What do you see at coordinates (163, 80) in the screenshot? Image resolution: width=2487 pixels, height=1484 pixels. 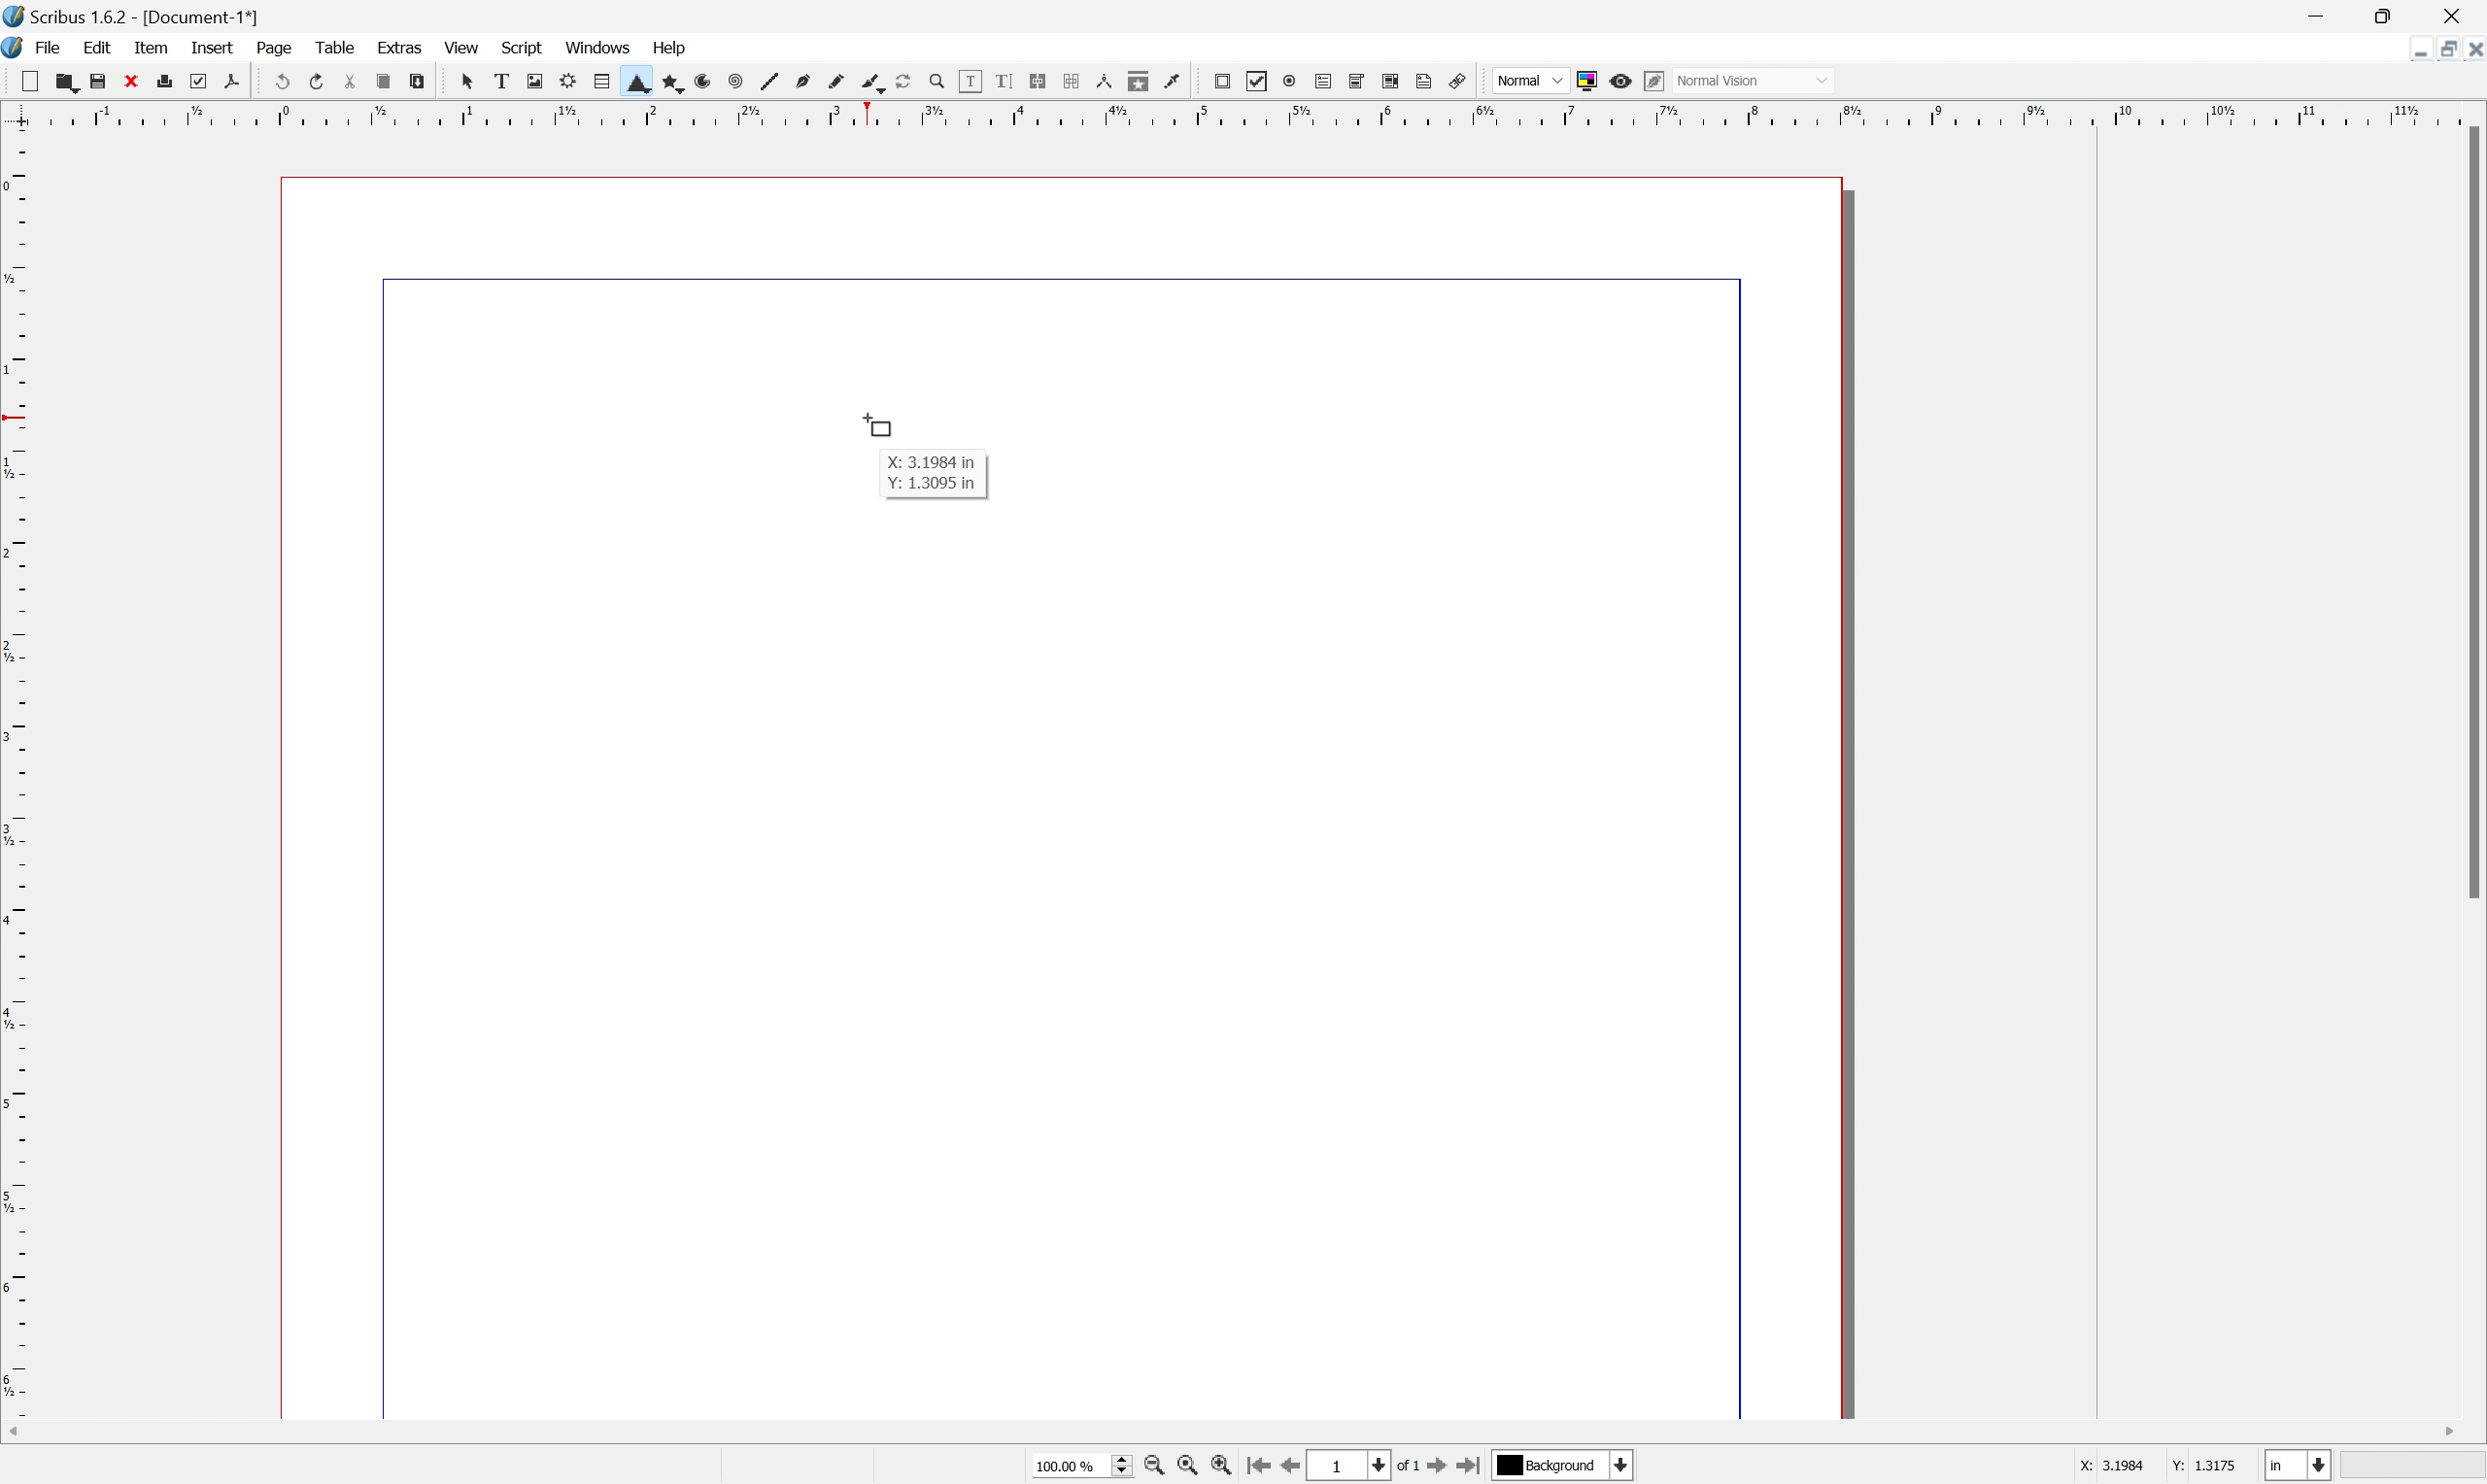 I see `Print` at bounding box center [163, 80].